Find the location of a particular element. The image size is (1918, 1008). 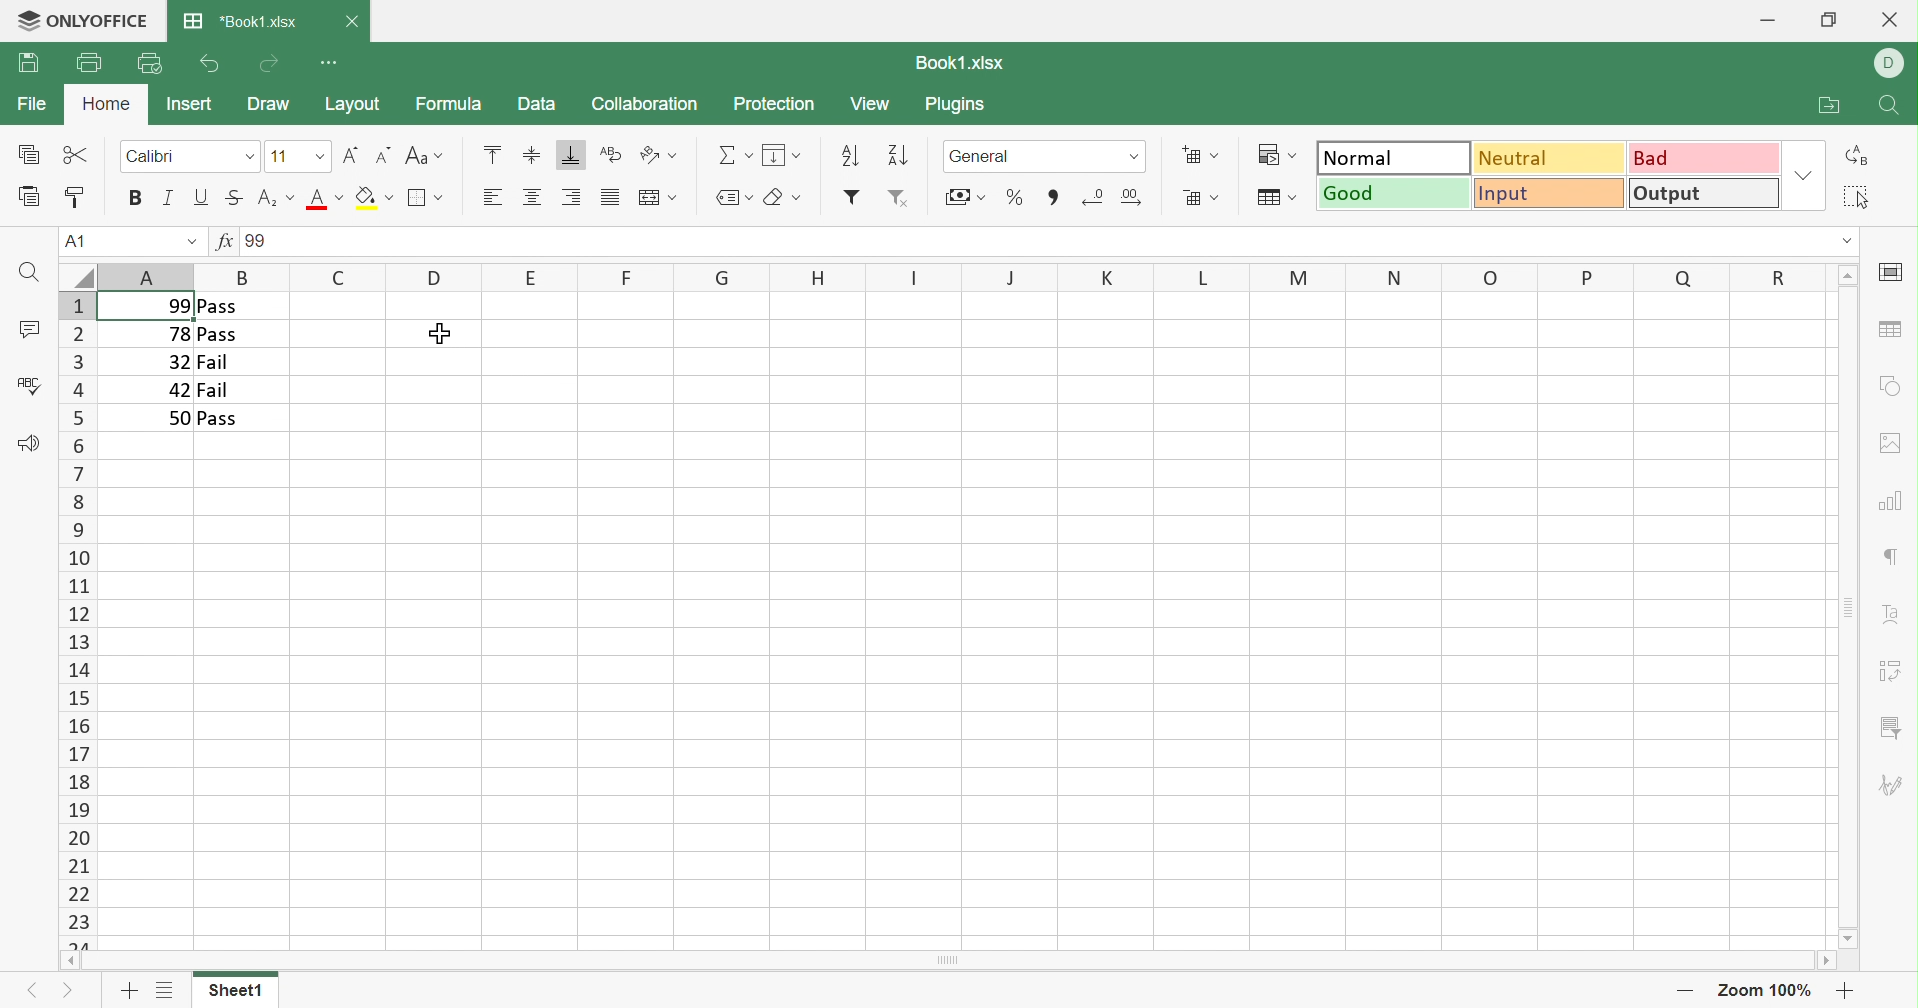

Subscript is located at coordinates (275, 201).